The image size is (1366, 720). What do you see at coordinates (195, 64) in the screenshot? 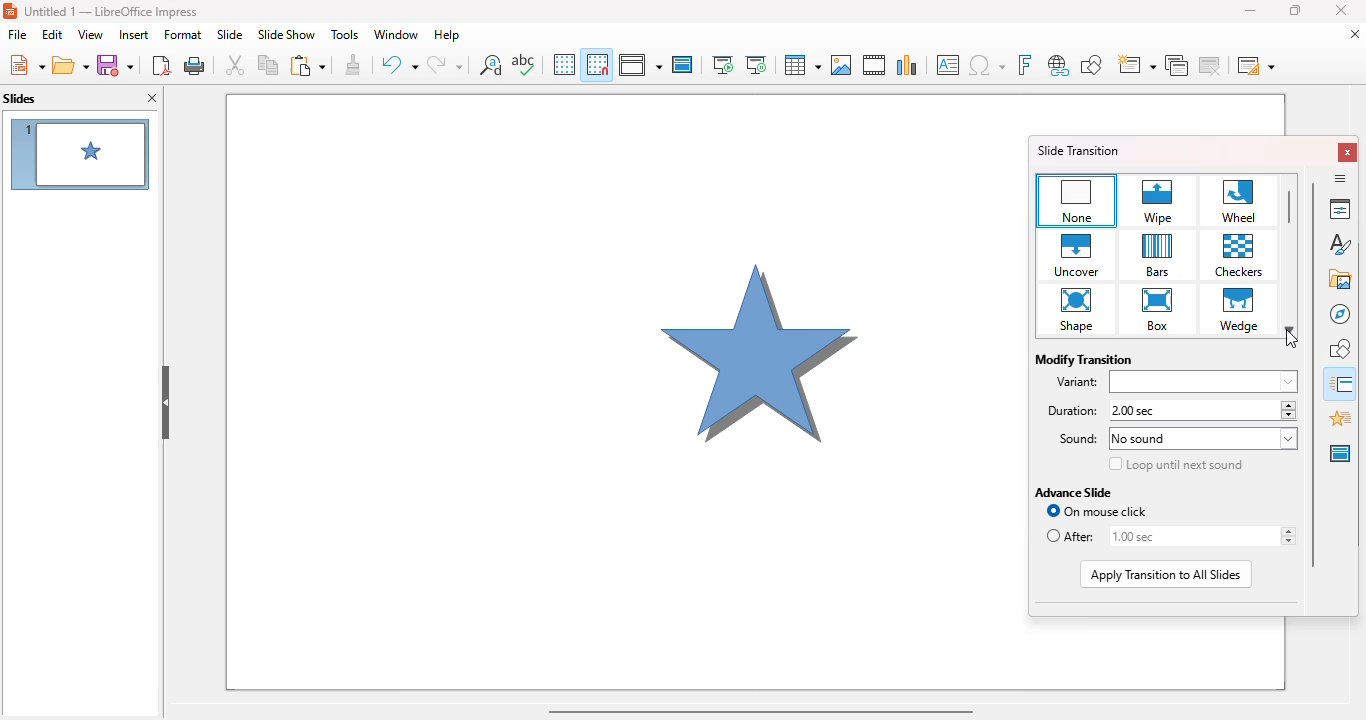
I see `print` at bounding box center [195, 64].